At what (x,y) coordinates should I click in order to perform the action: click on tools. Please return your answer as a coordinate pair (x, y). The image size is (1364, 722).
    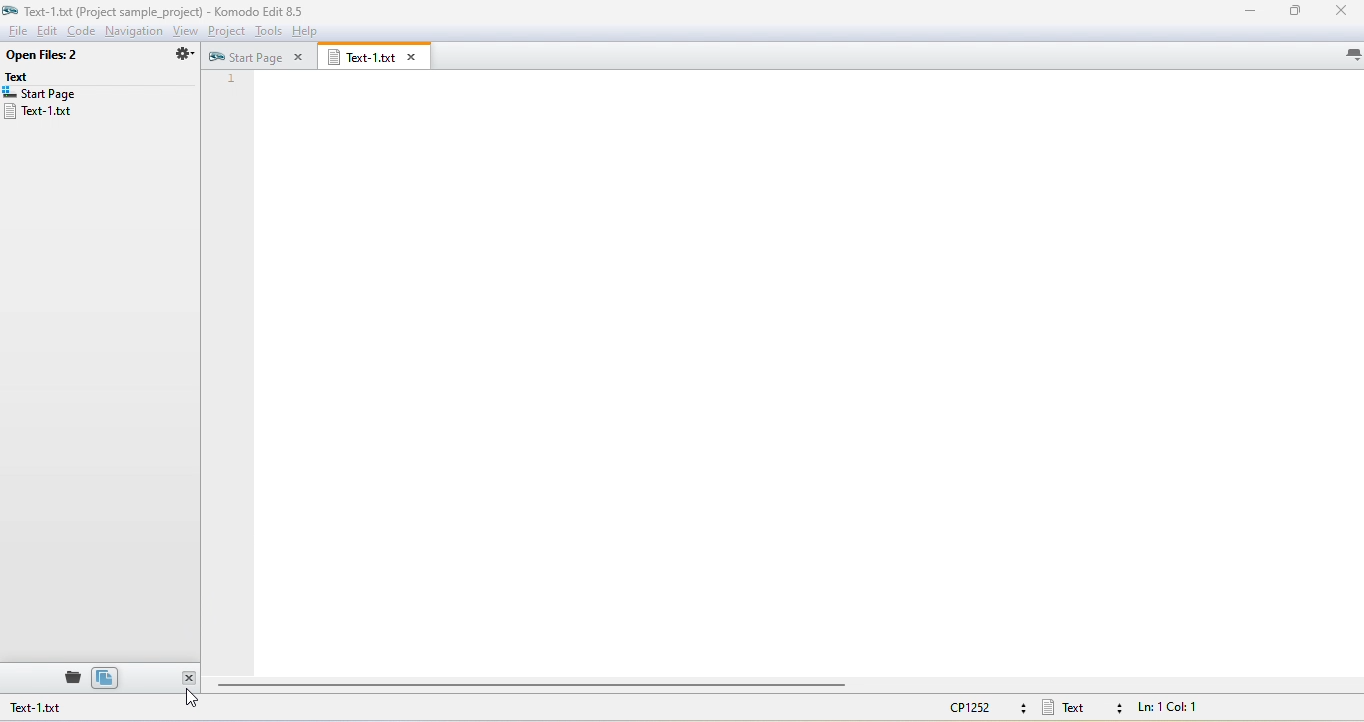
    Looking at the image, I should click on (269, 31).